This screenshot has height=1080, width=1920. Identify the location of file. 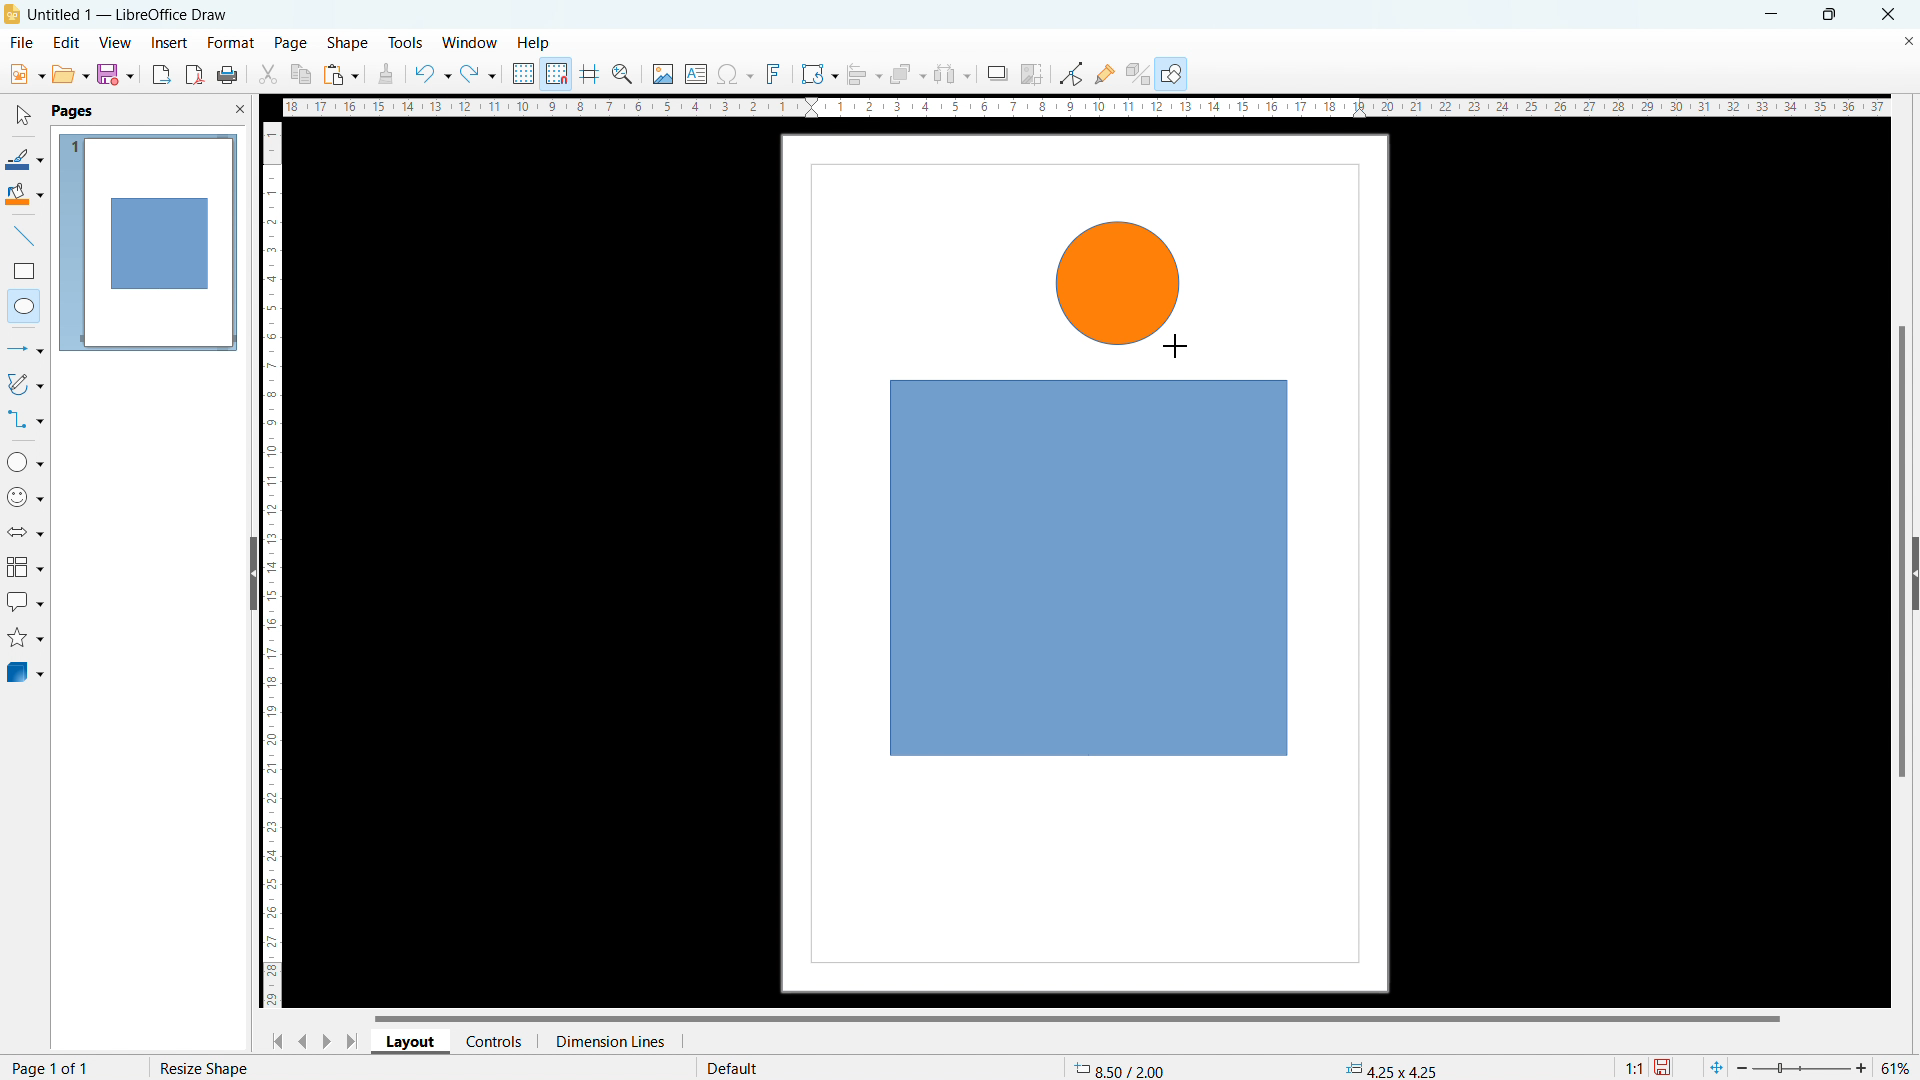
(20, 44).